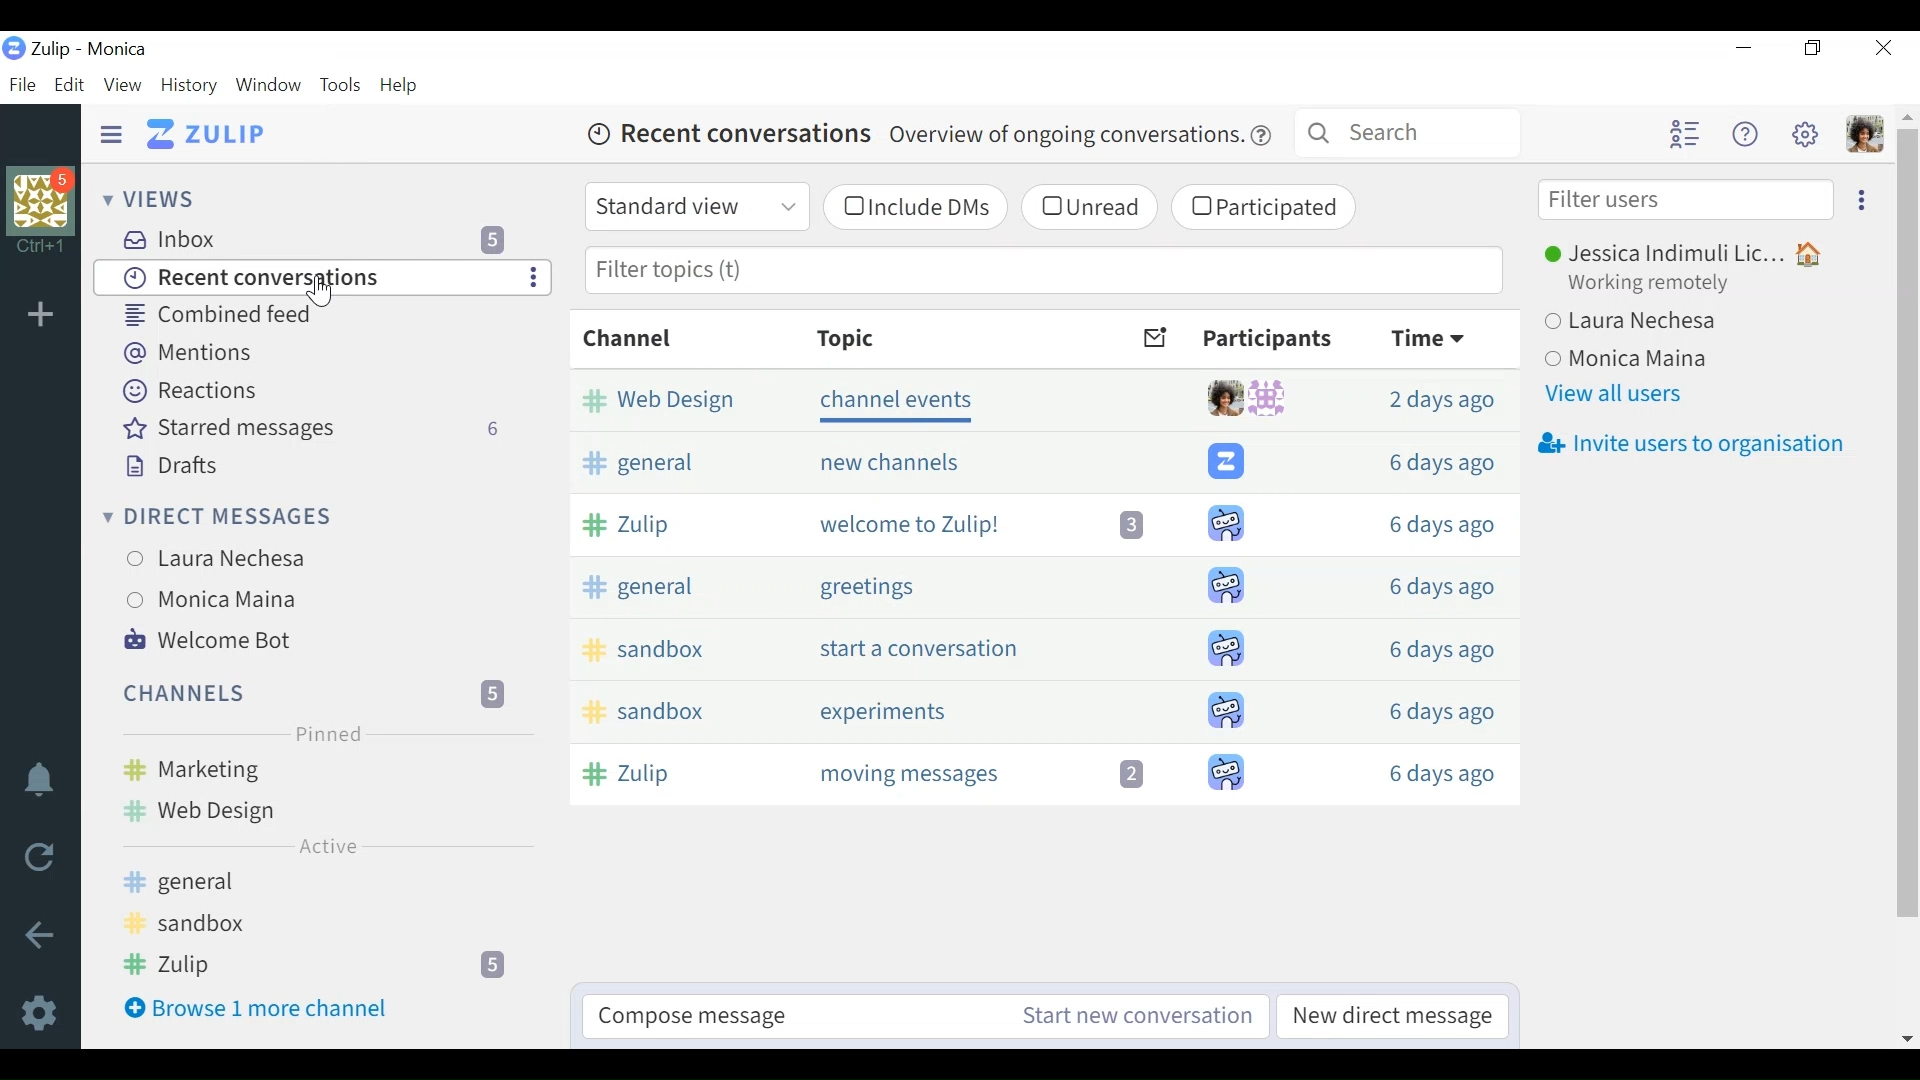 This screenshot has height=1080, width=1920. I want to click on Hide Sidebar, so click(112, 133).